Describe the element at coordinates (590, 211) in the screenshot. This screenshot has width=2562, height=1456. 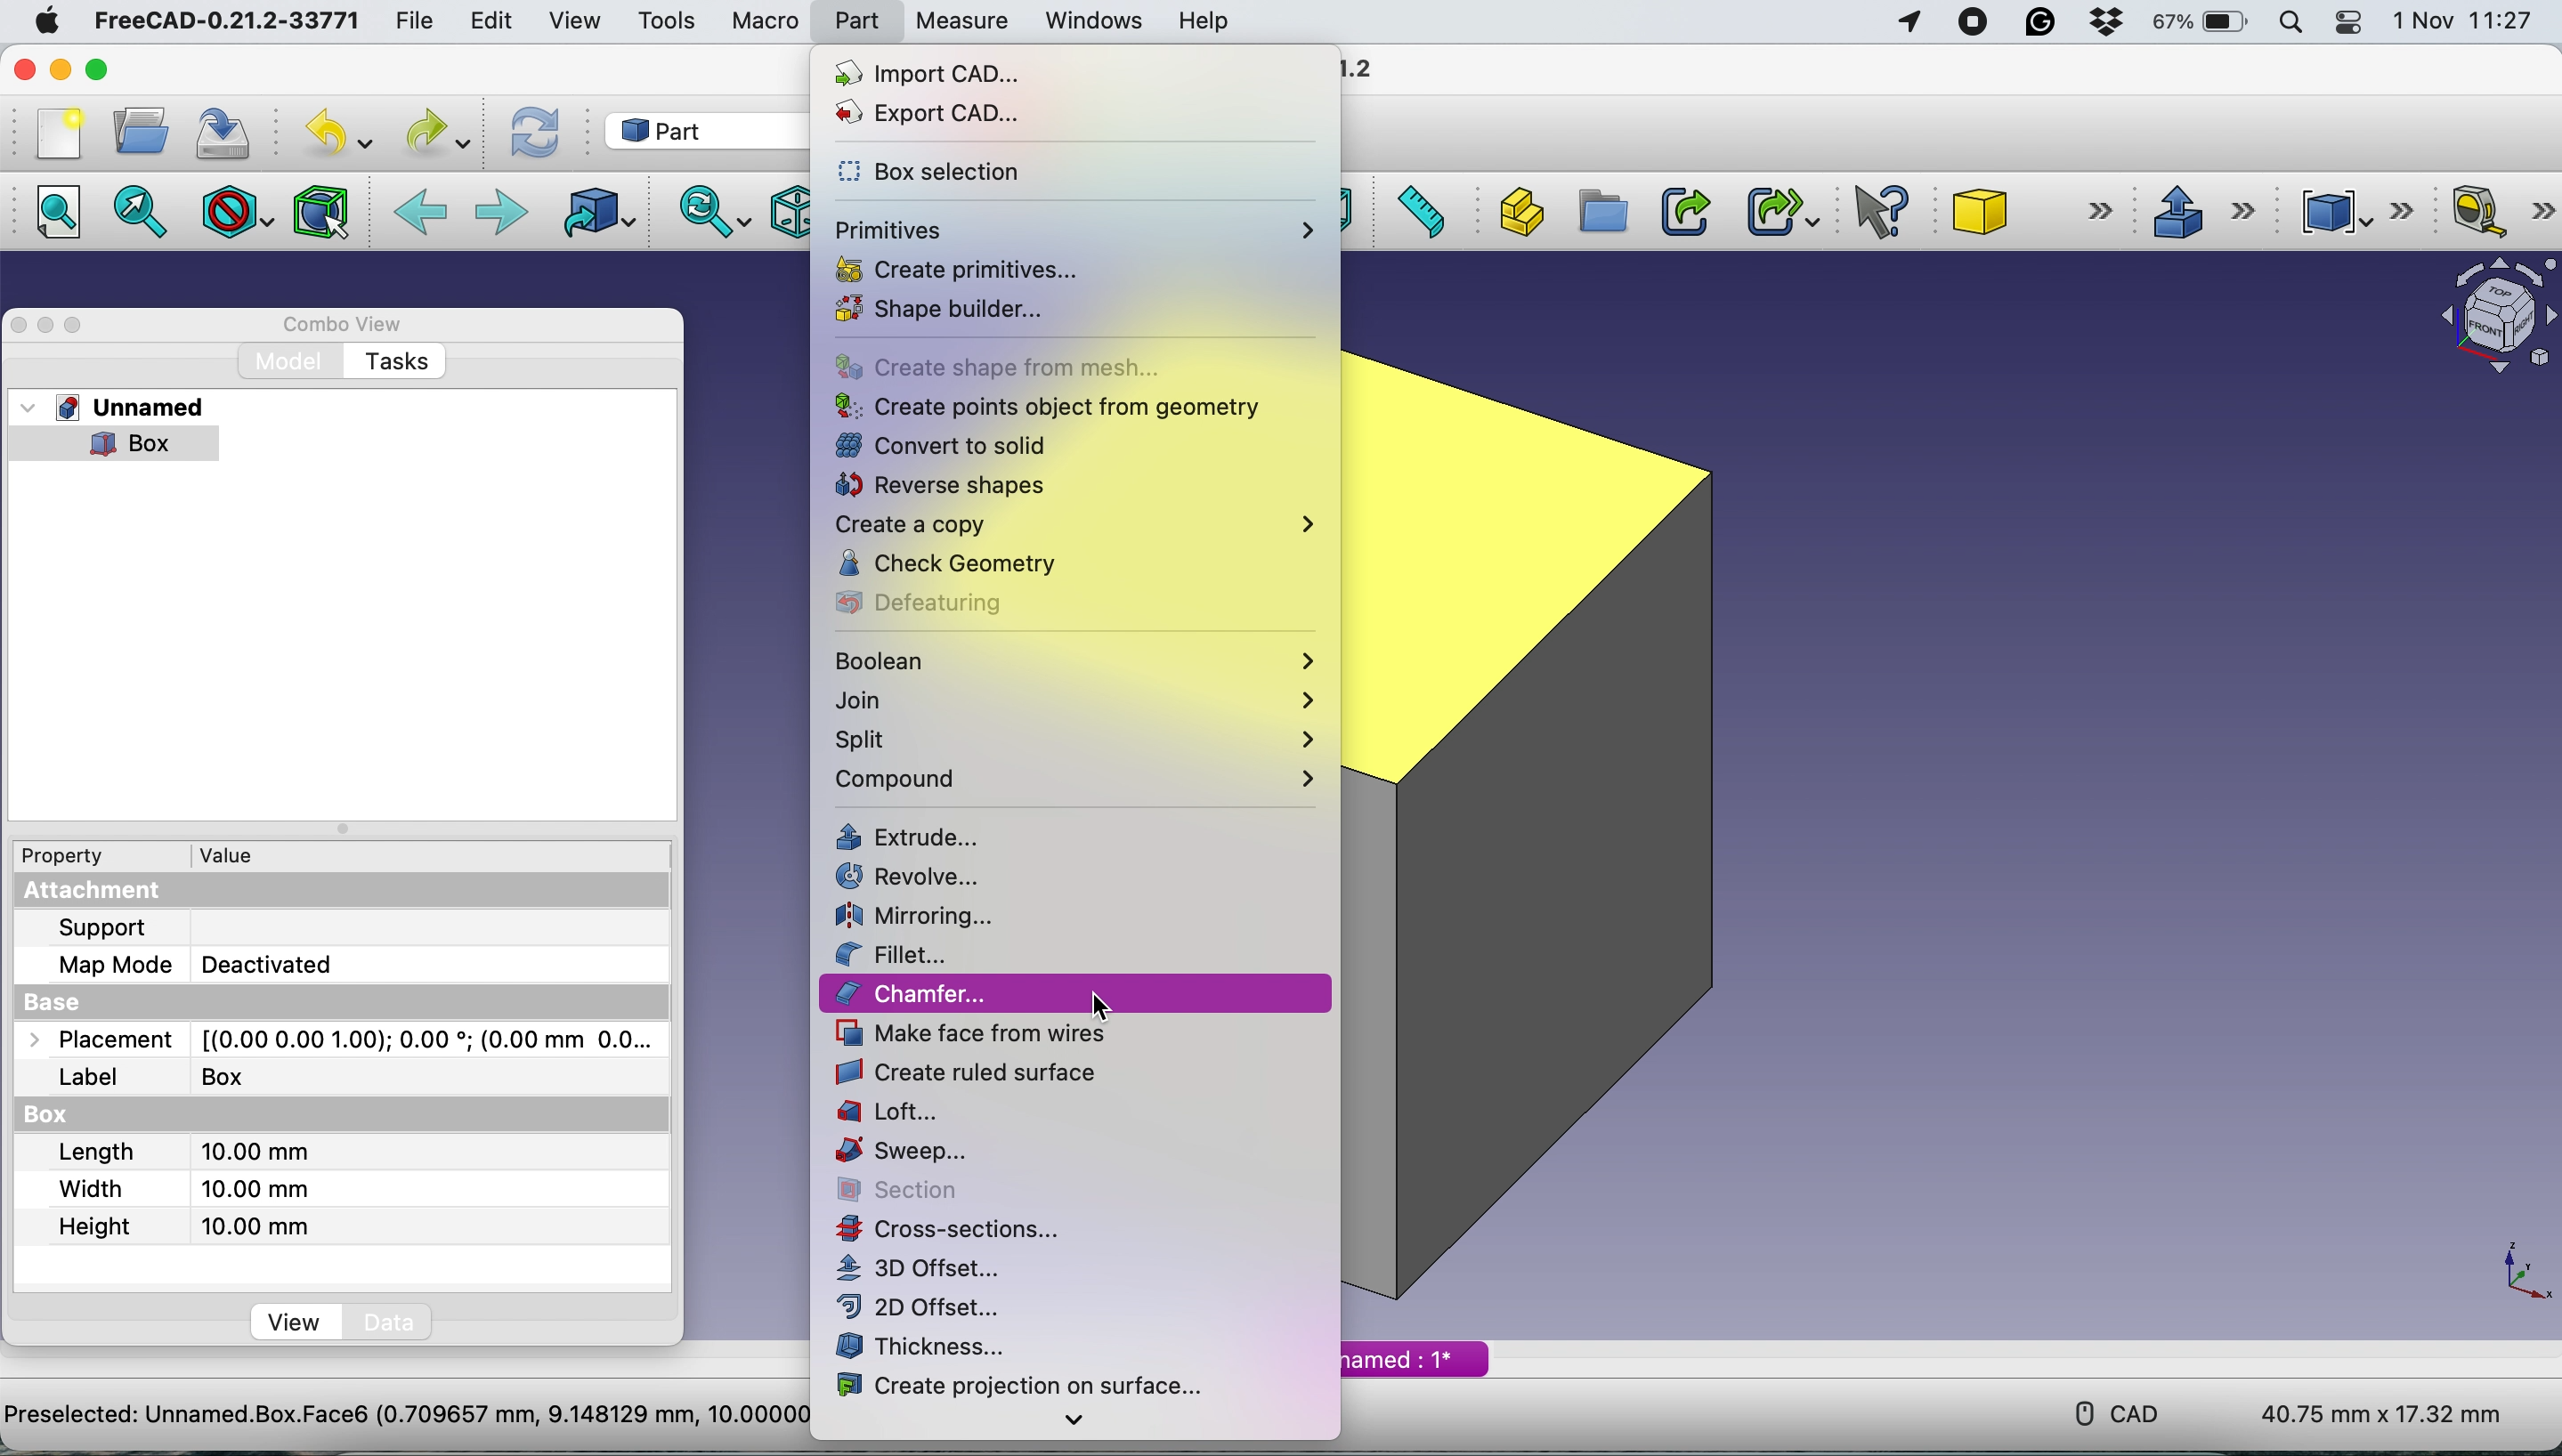
I see `go to linked object` at that location.